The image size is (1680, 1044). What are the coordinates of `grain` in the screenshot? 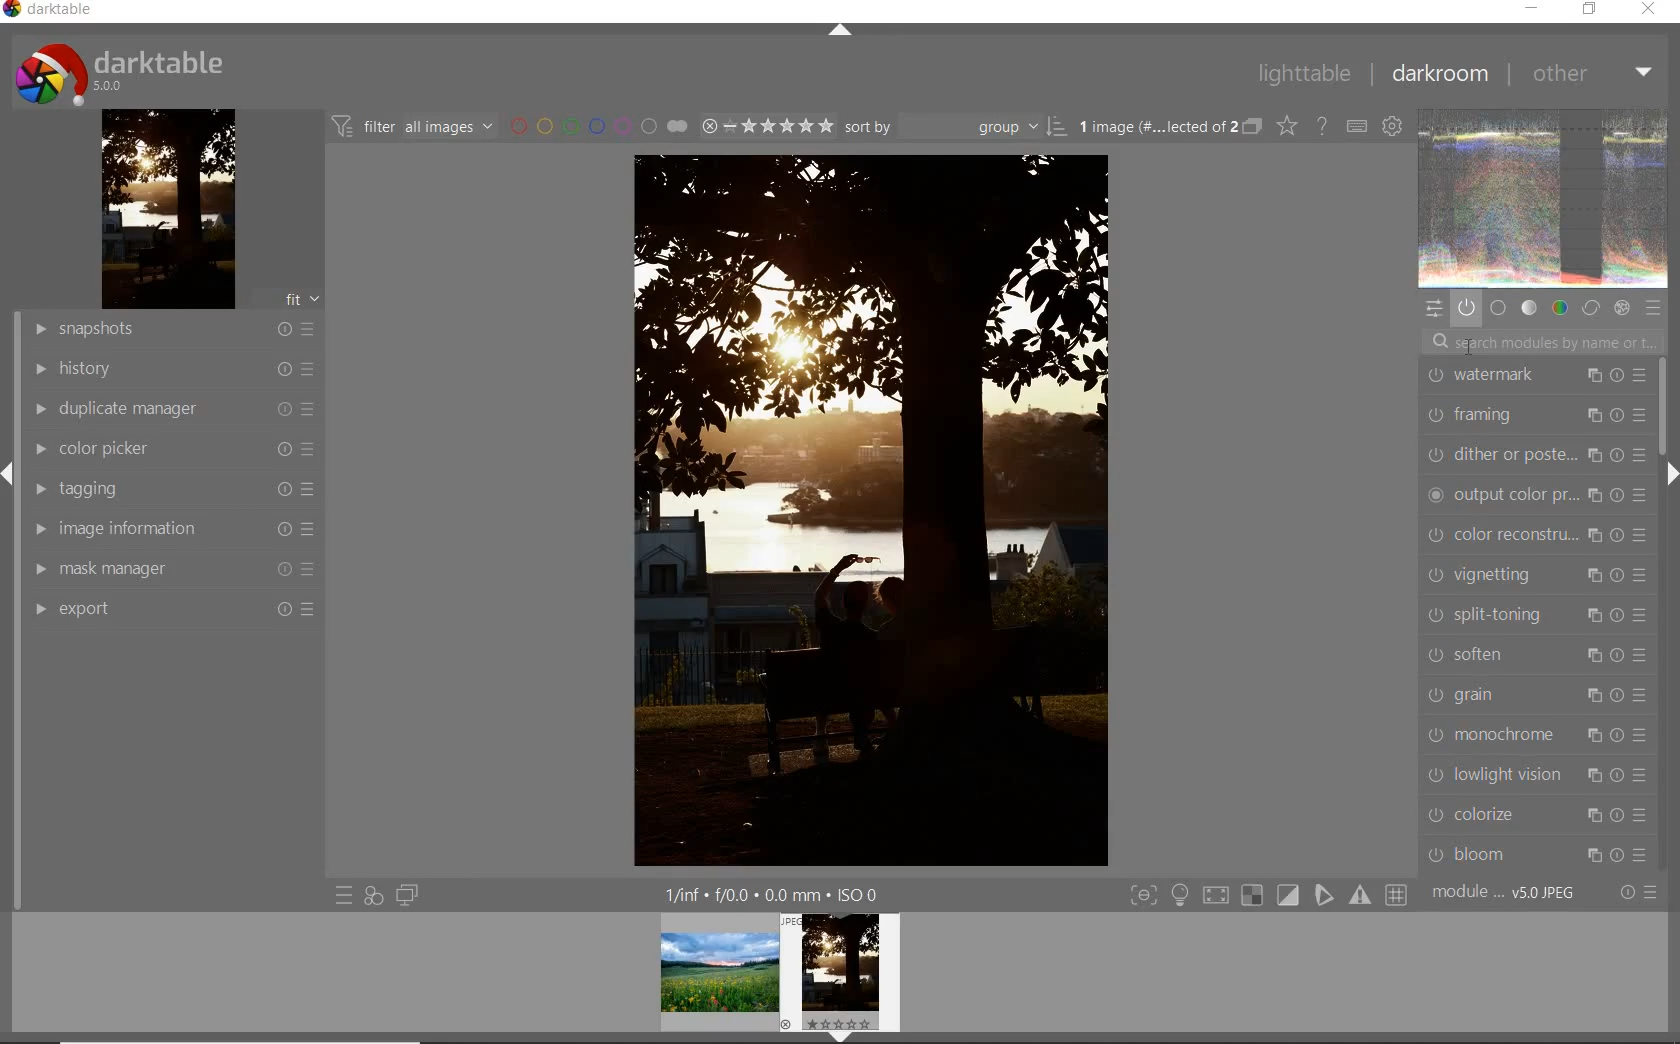 It's located at (1537, 695).